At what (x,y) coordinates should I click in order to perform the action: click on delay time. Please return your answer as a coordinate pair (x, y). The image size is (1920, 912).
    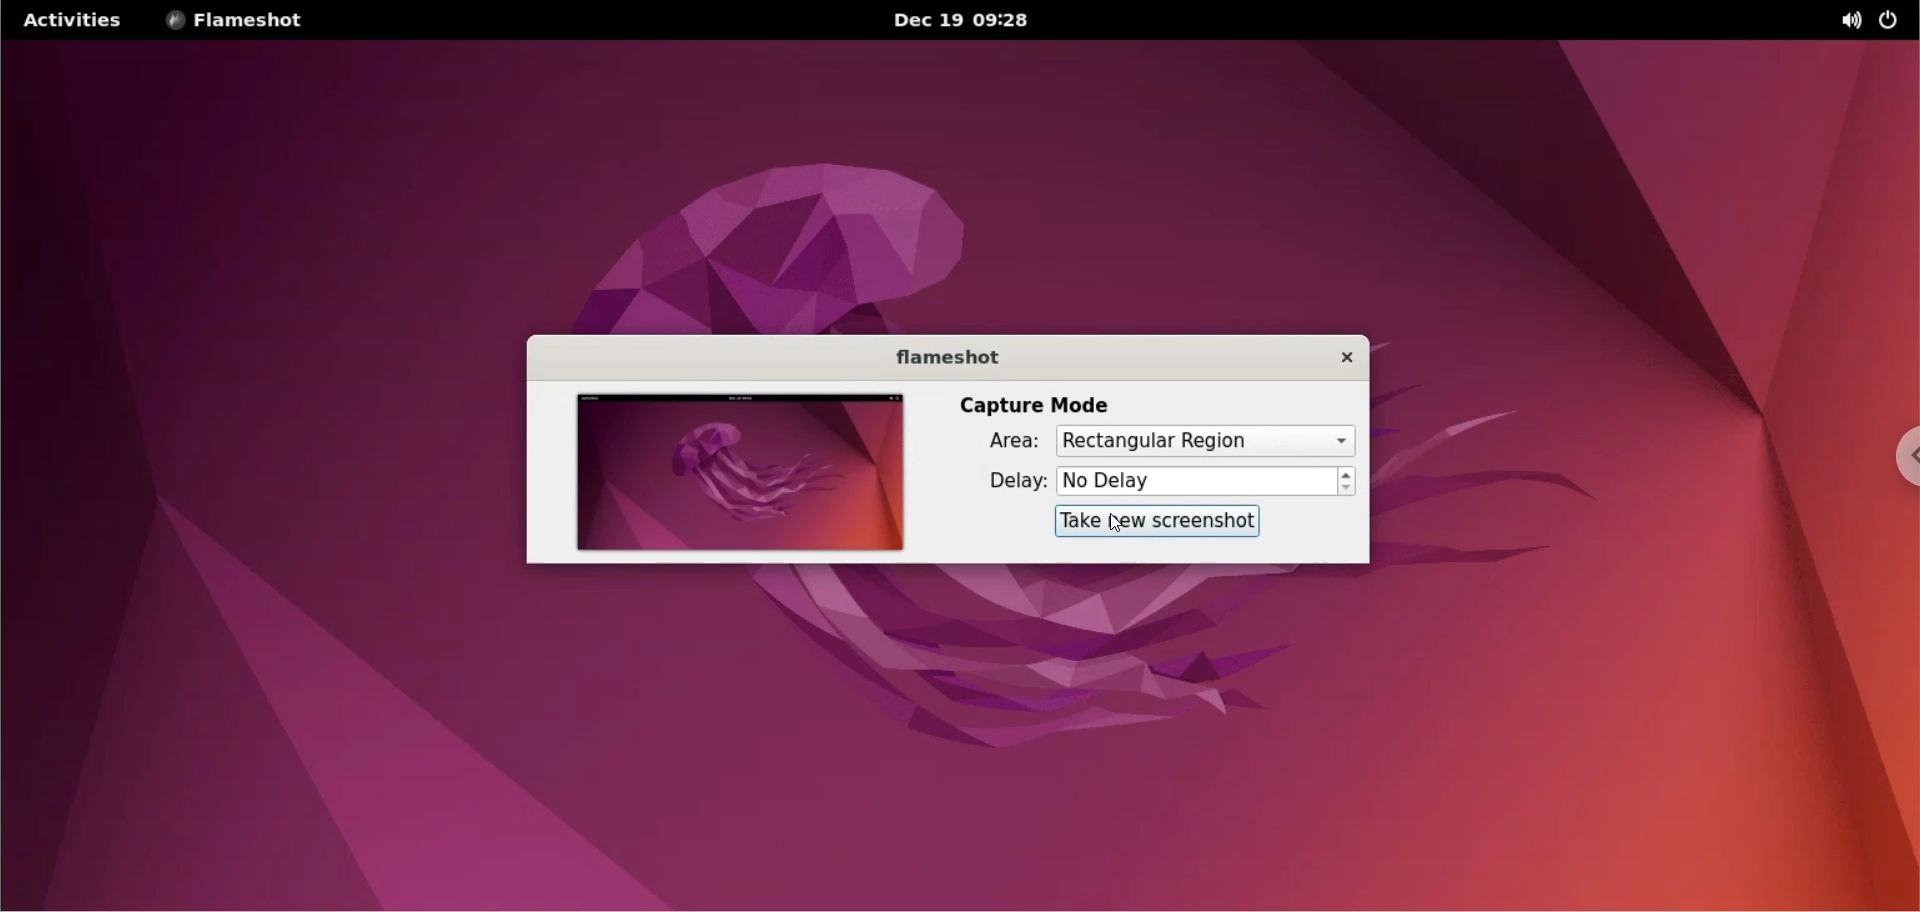
    Looking at the image, I should click on (1197, 481).